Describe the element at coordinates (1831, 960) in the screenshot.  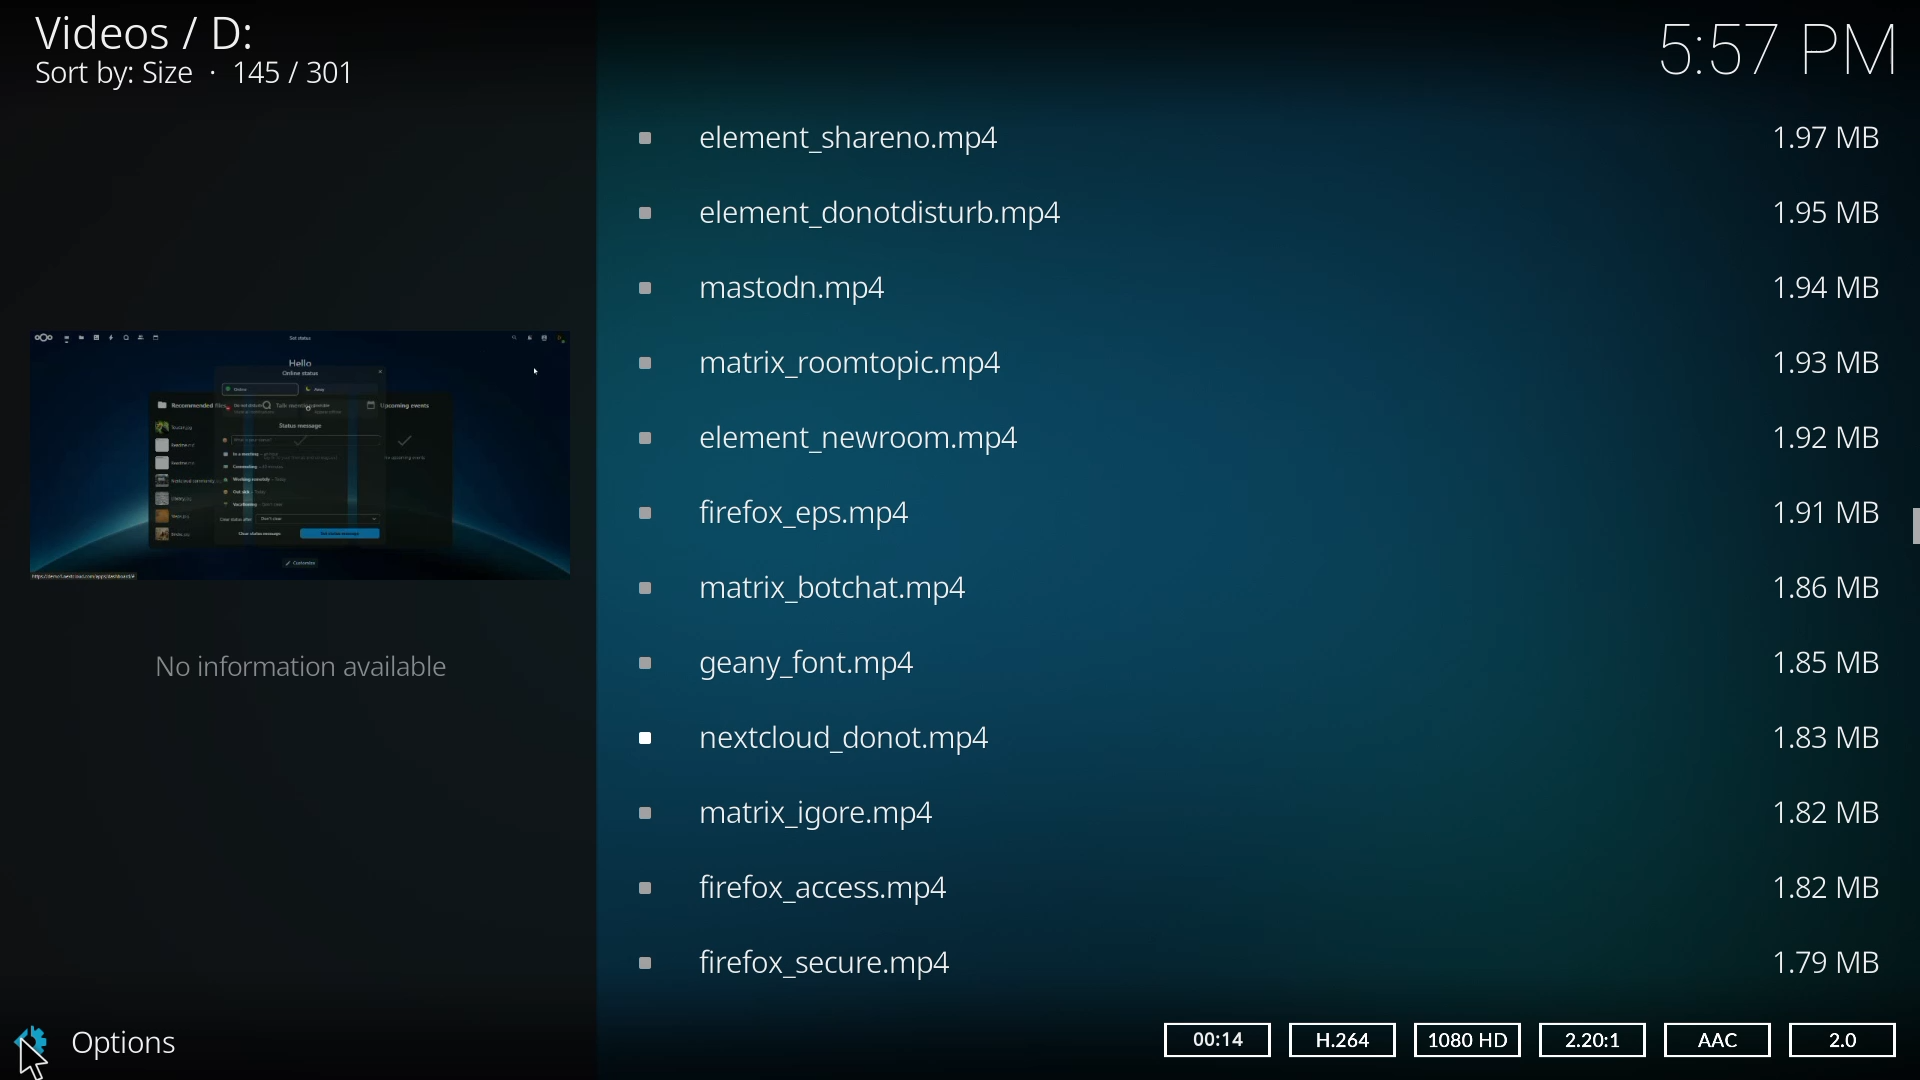
I see `size` at that location.